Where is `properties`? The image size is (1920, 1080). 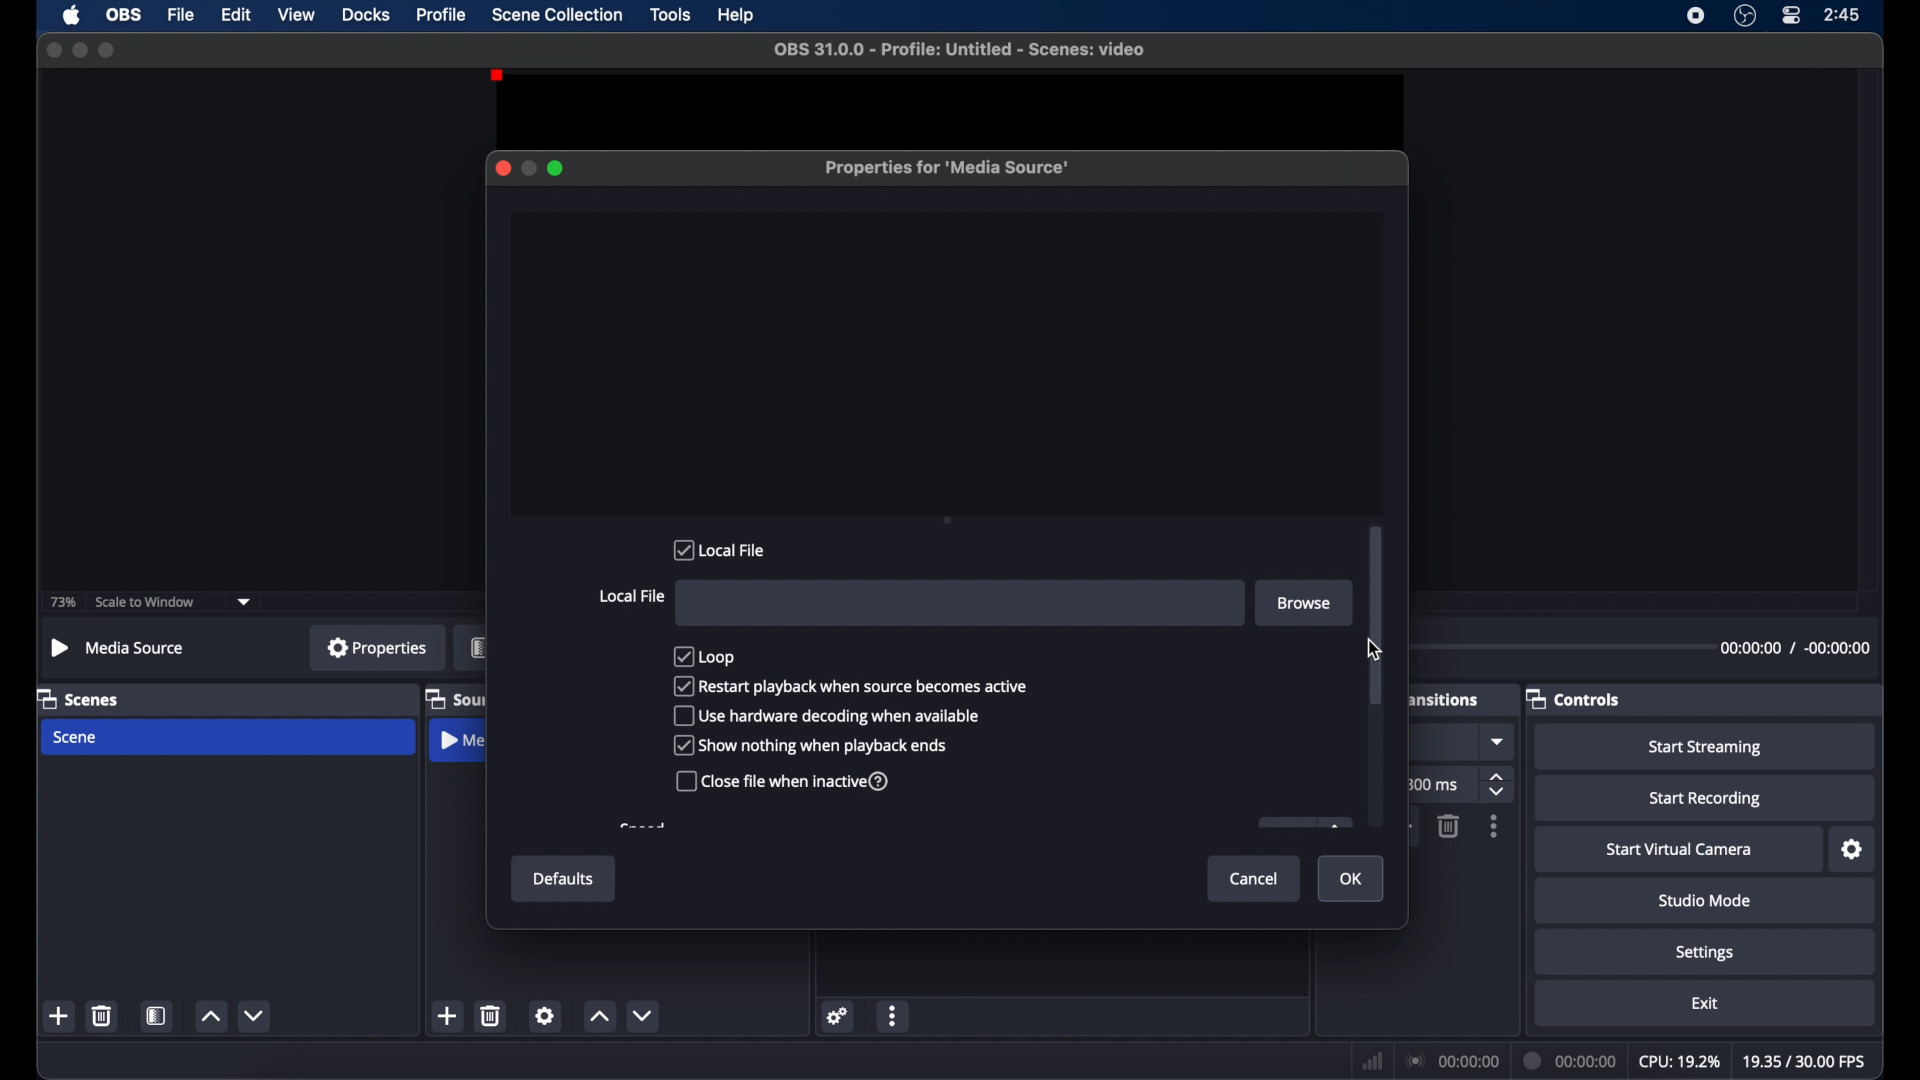
properties is located at coordinates (377, 647).